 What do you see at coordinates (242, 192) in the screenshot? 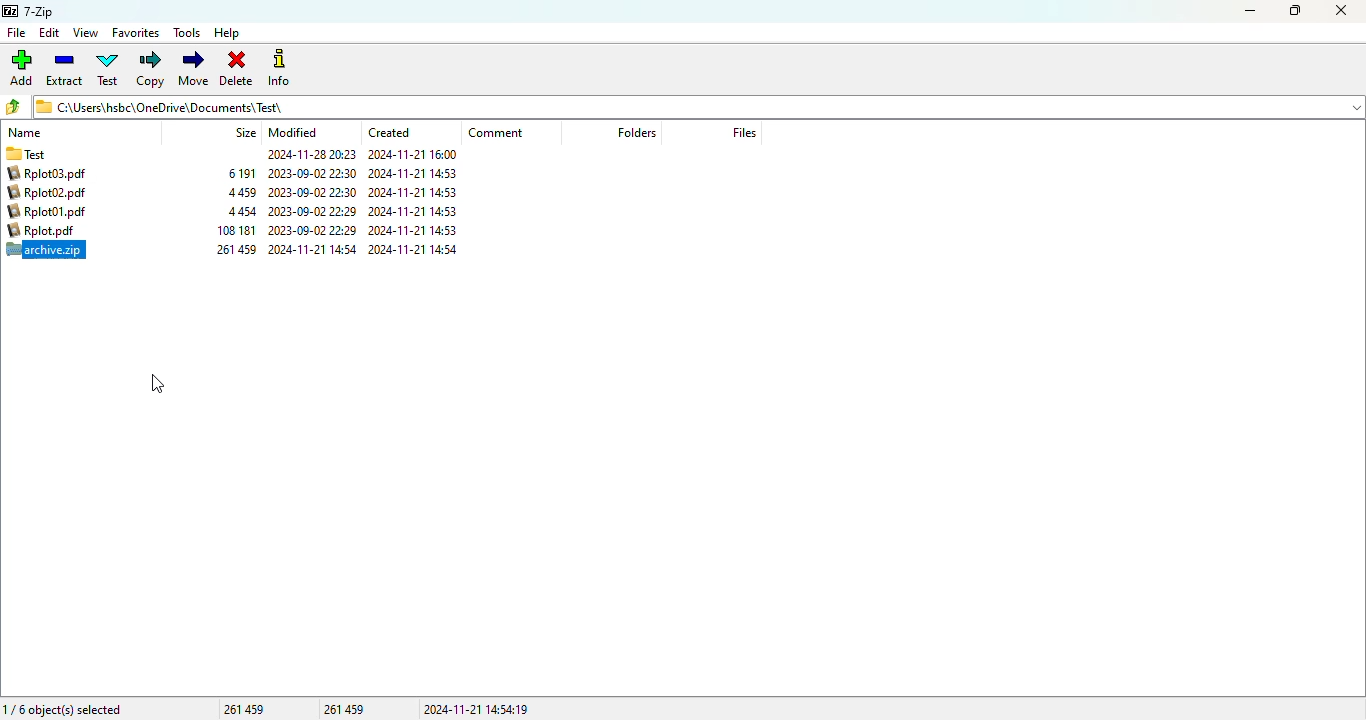
I see `6 191` at bounding box center [242, 192].